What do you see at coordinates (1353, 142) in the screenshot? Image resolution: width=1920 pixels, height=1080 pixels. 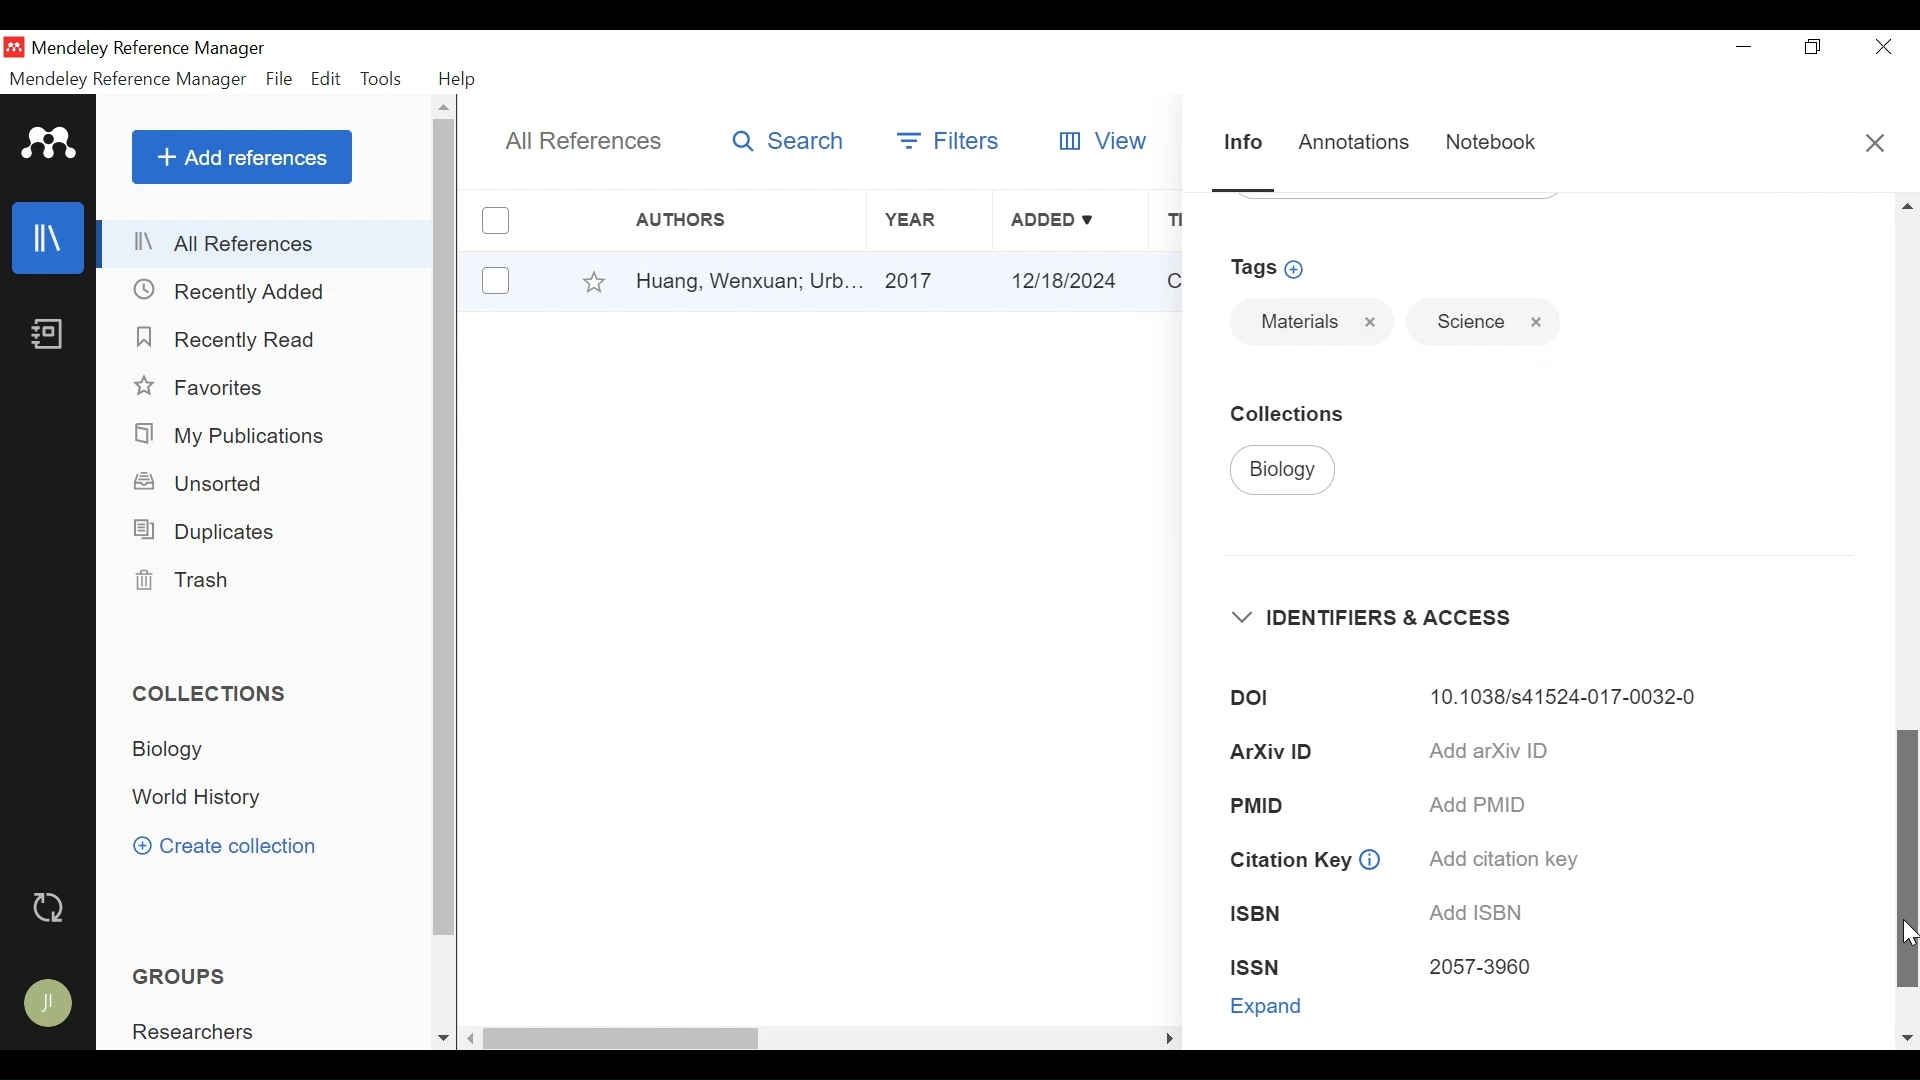 I see `Annotations` at bounding box center [1353, 142].